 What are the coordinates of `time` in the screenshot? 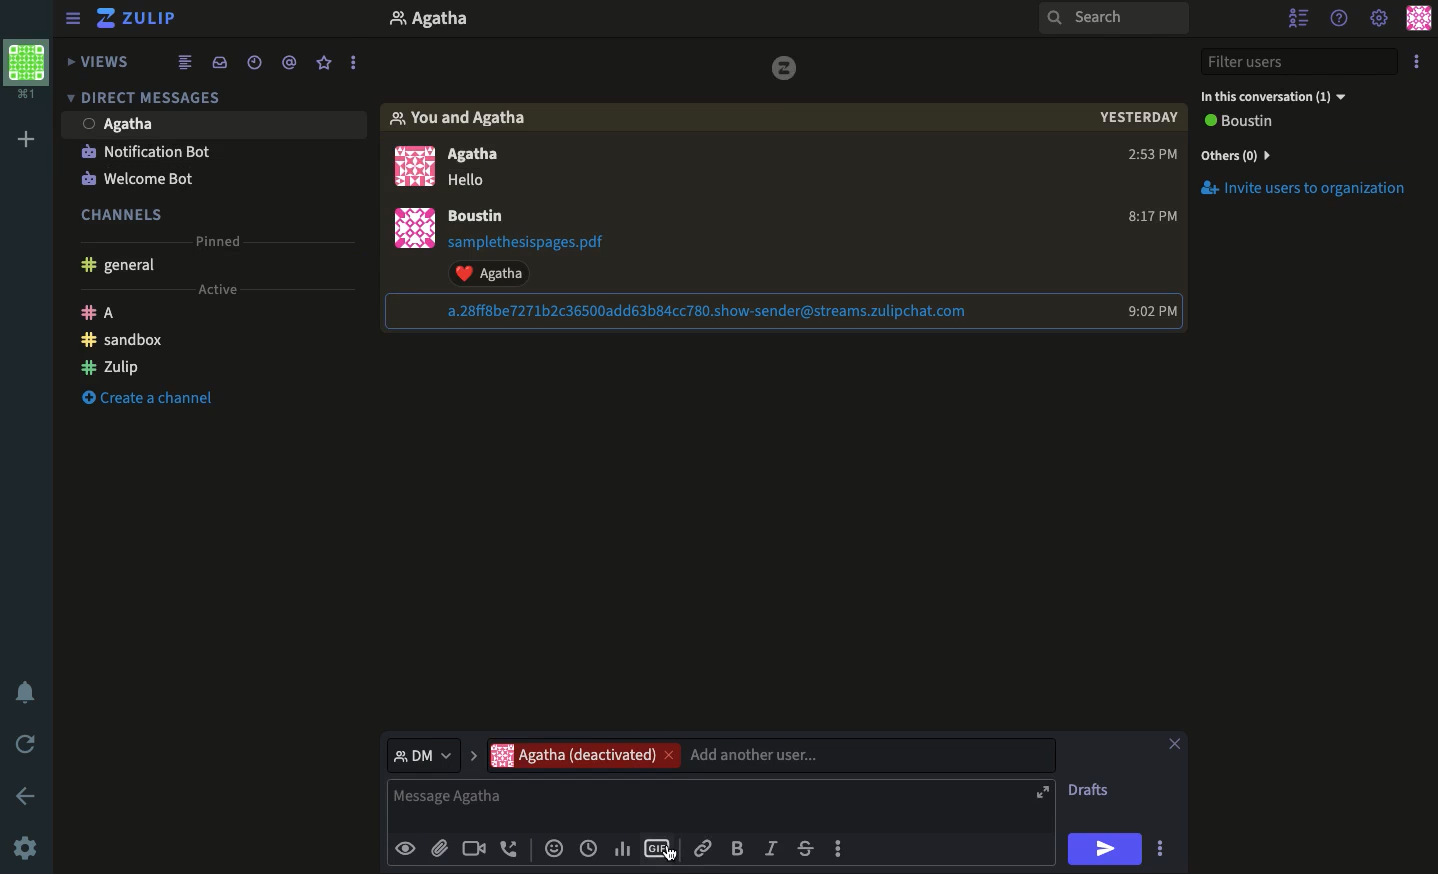 It's located at (1150, 218).